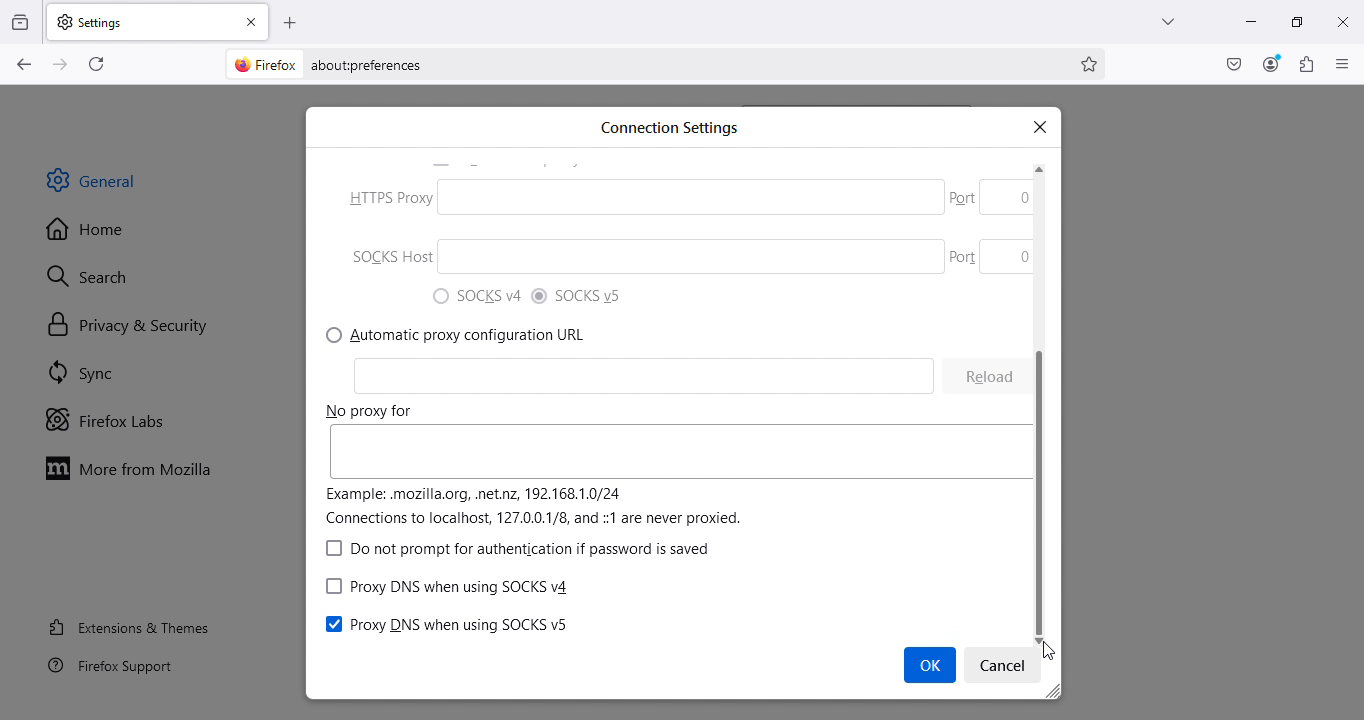 The height and width of the screenshot is (720, 1364). Describe the element at coordinates (86, 230) in the screenshot. I see `Home` at that location.